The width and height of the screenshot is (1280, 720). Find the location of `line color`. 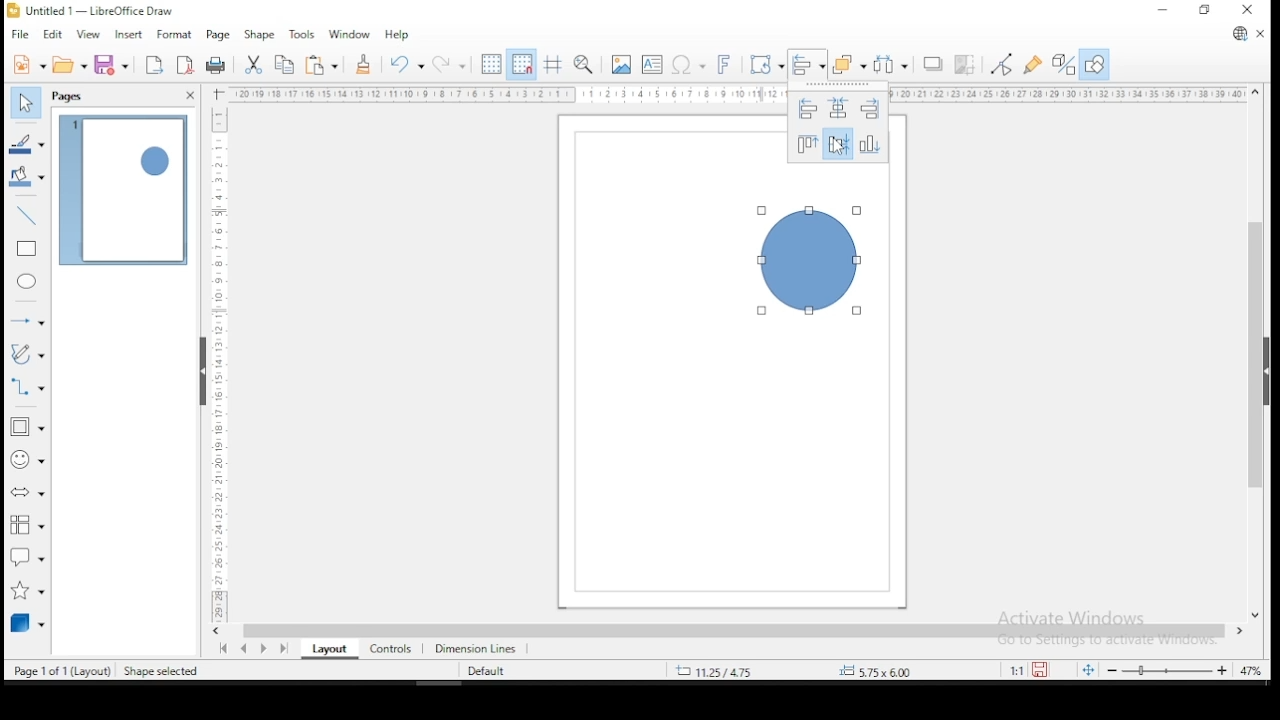

line color is located at coordinates (28, 145).